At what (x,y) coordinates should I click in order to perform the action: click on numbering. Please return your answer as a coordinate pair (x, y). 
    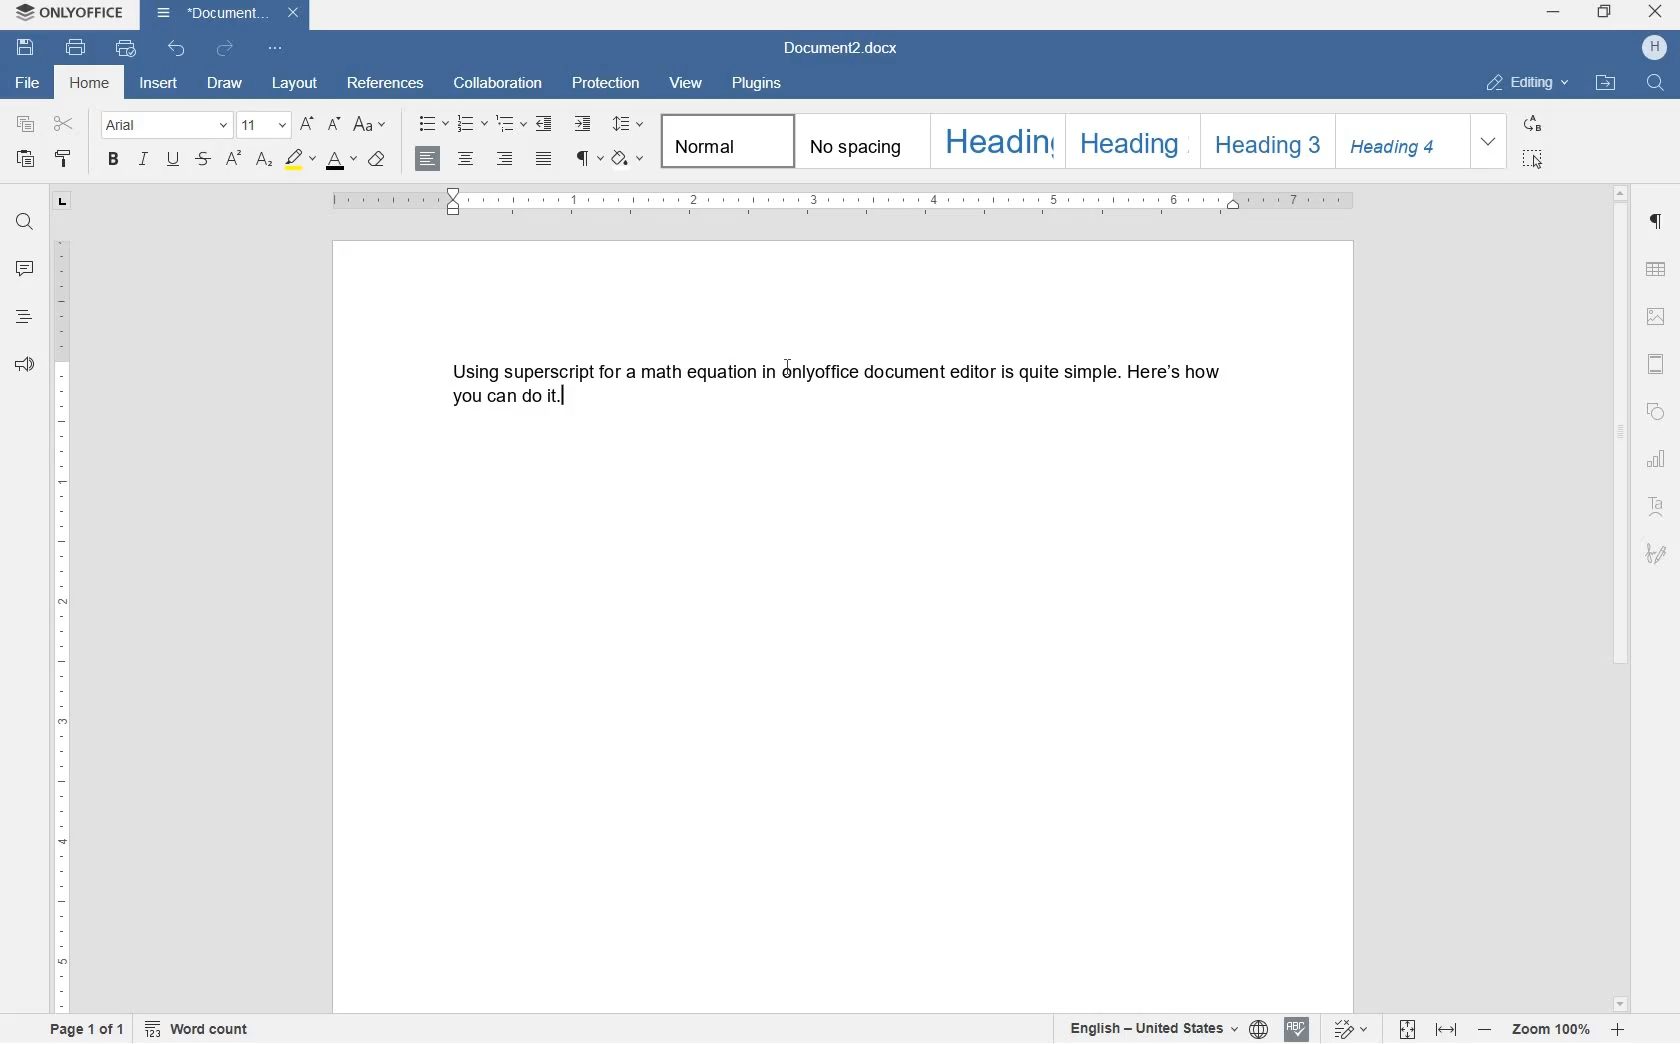
    Looking at the image, I should click on (471, 123).